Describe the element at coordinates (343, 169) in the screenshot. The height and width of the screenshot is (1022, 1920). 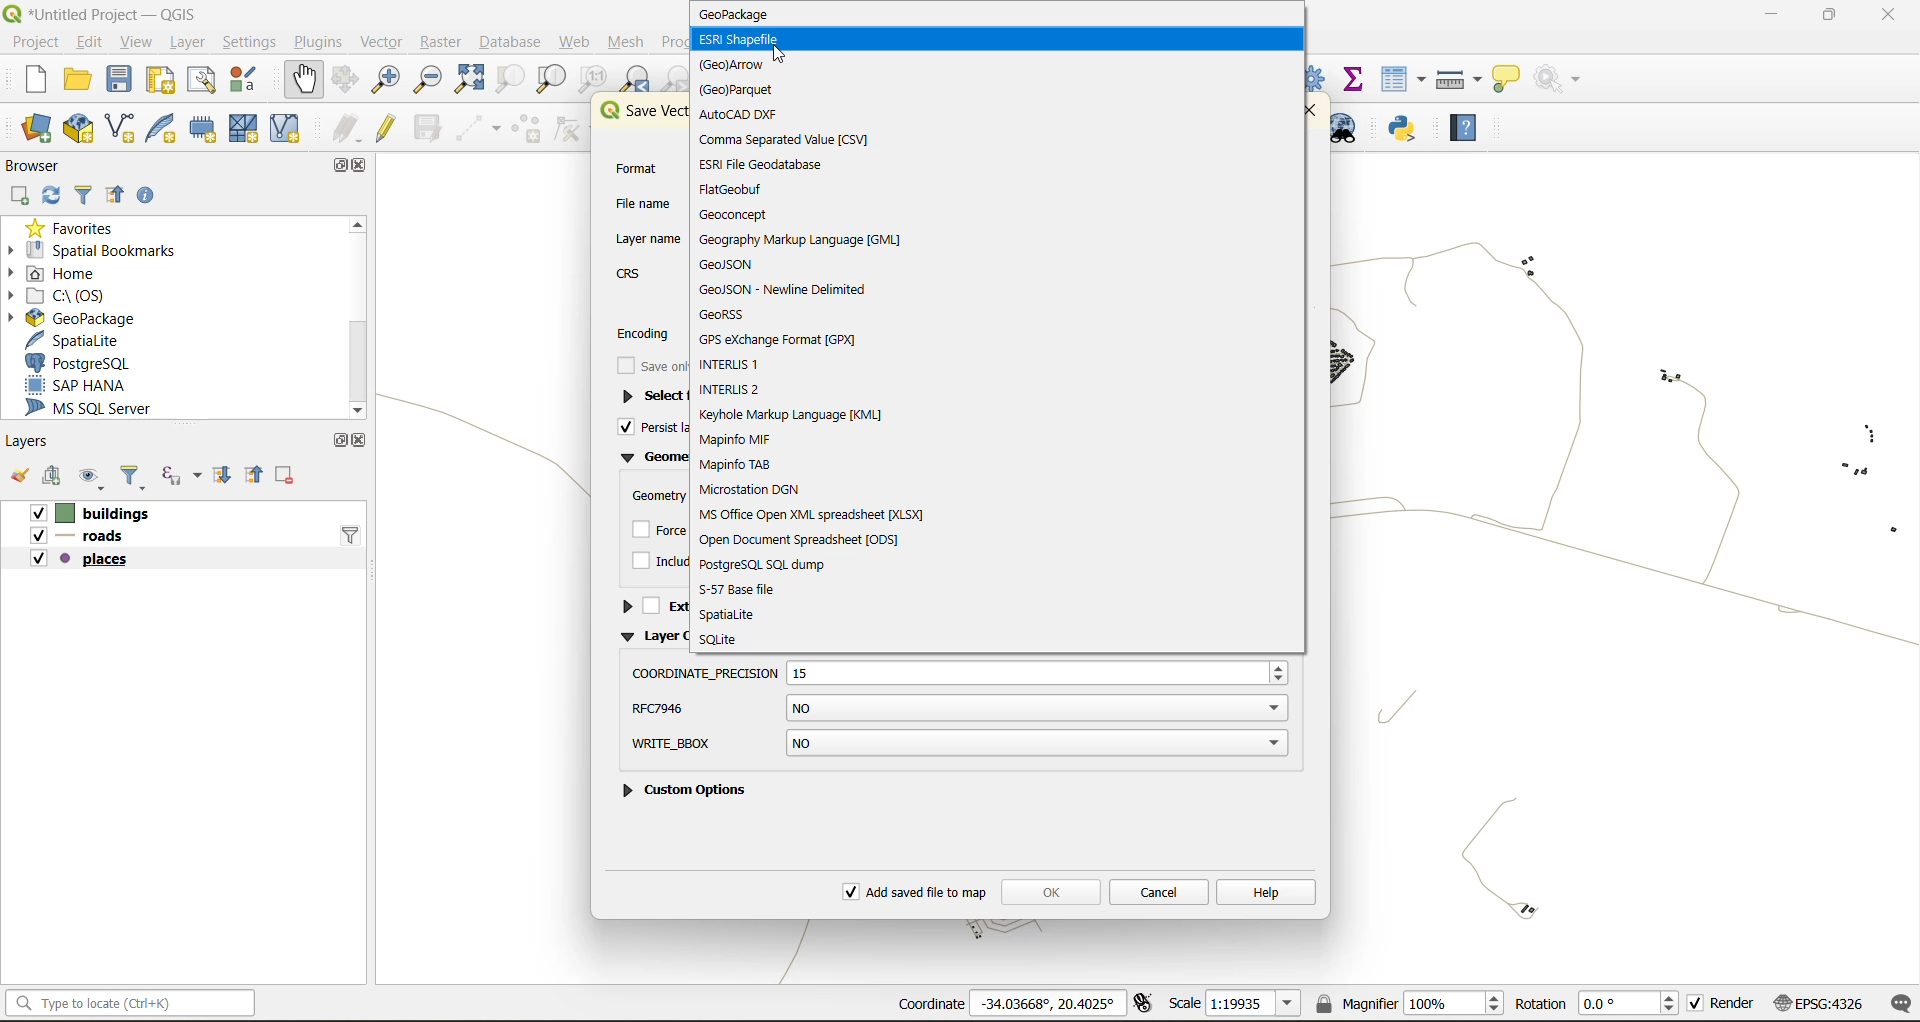
I see `maximize` at that location.